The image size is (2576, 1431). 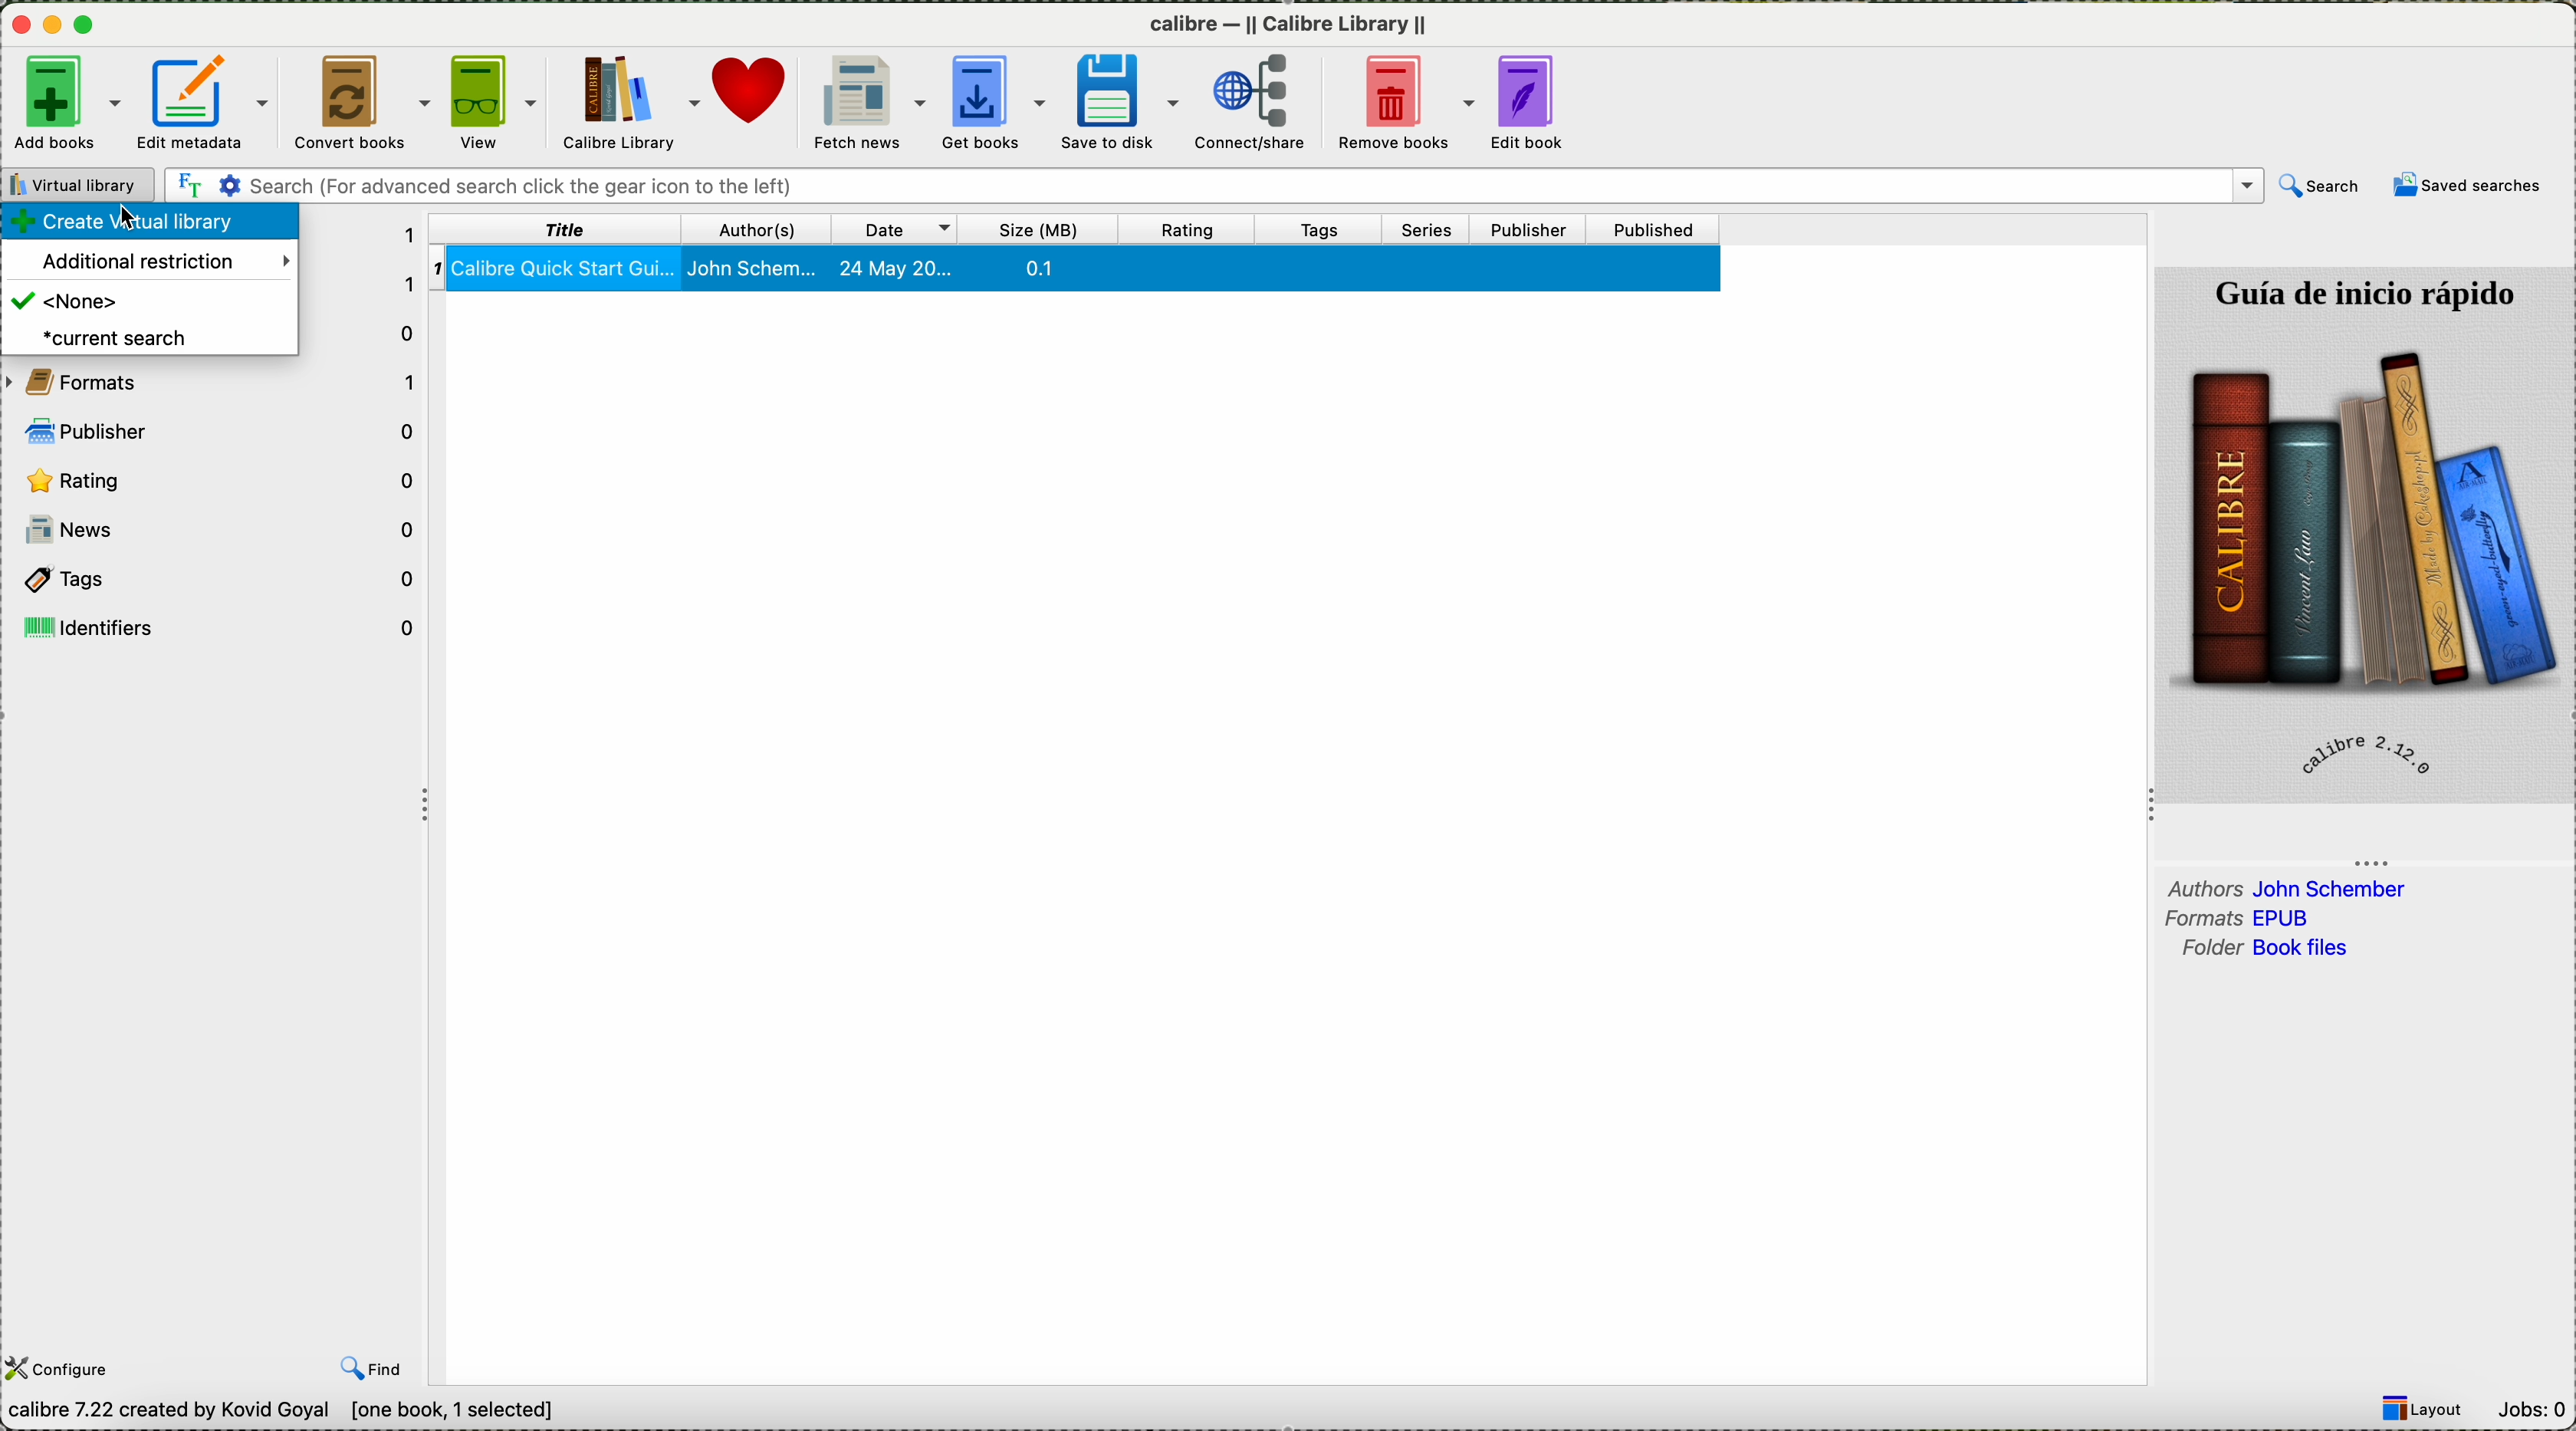 What do you see at coordinates (220, 534) in the screenshot?
I see `news` at bounding box center [220, 534].